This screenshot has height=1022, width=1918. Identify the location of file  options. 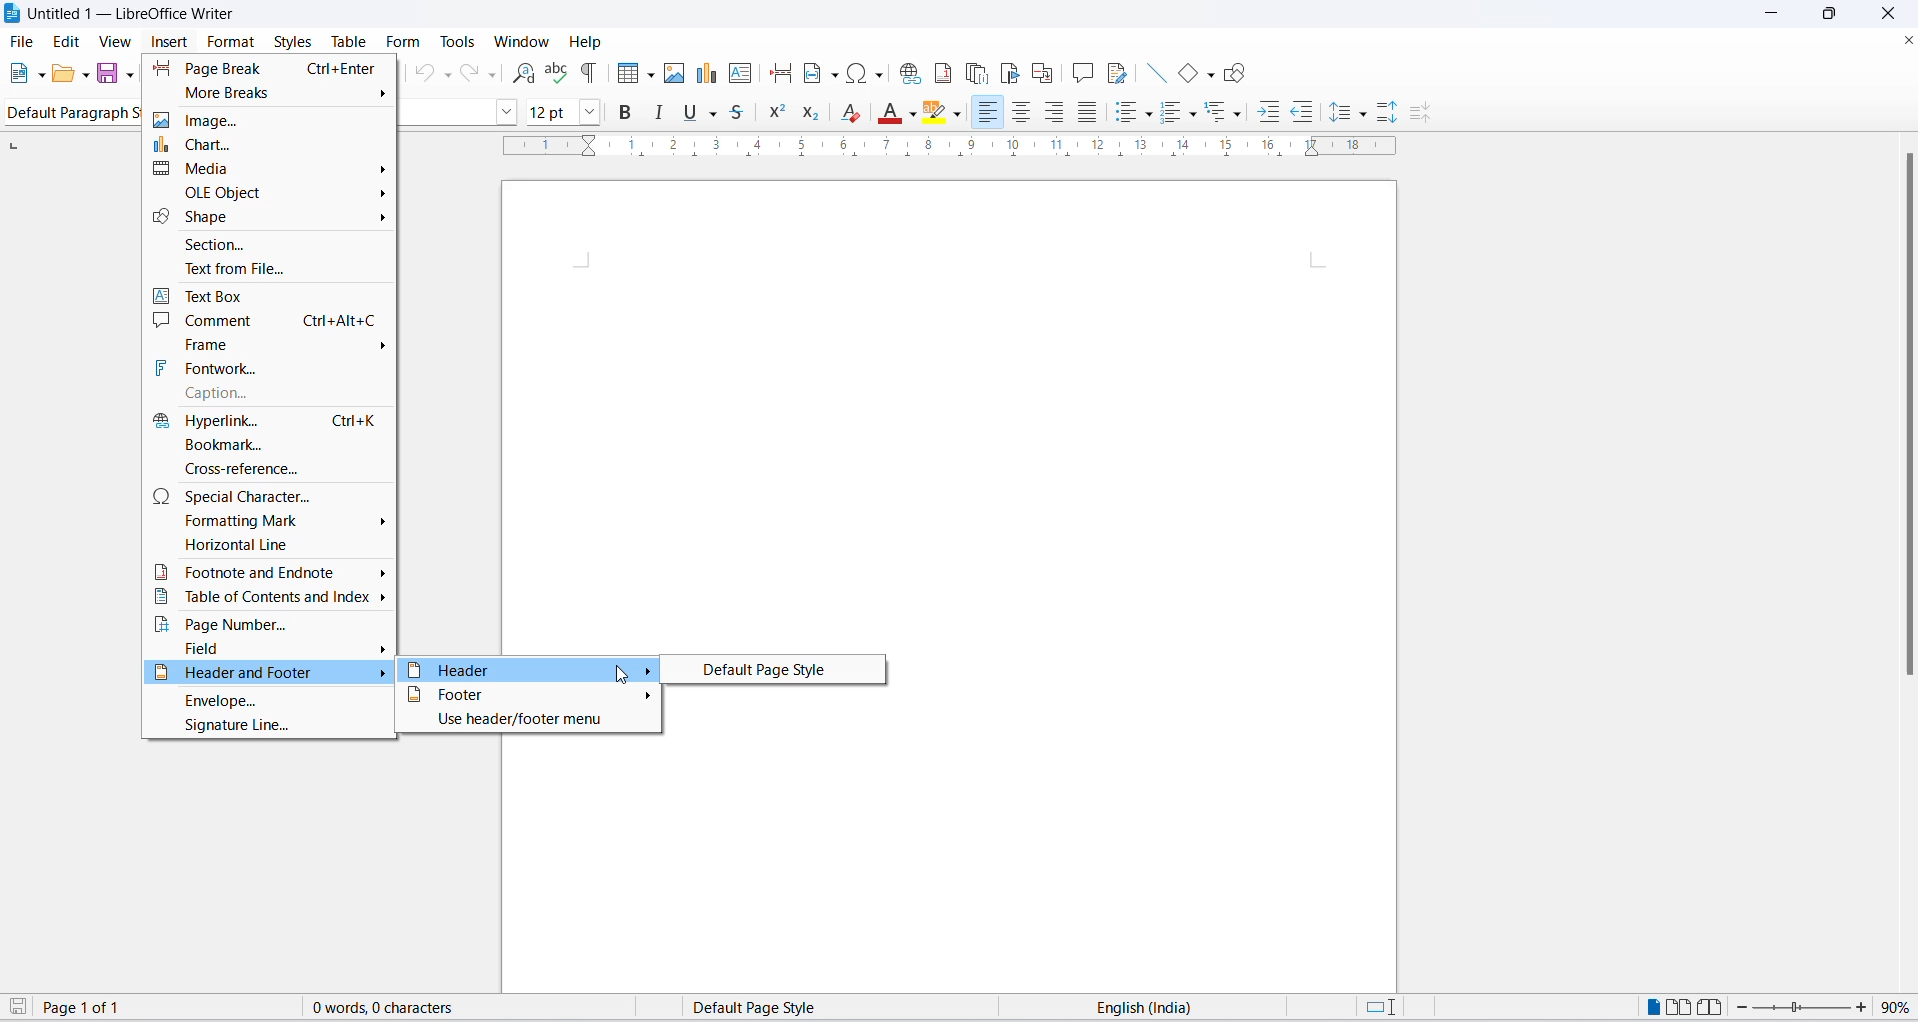
(41, 74).